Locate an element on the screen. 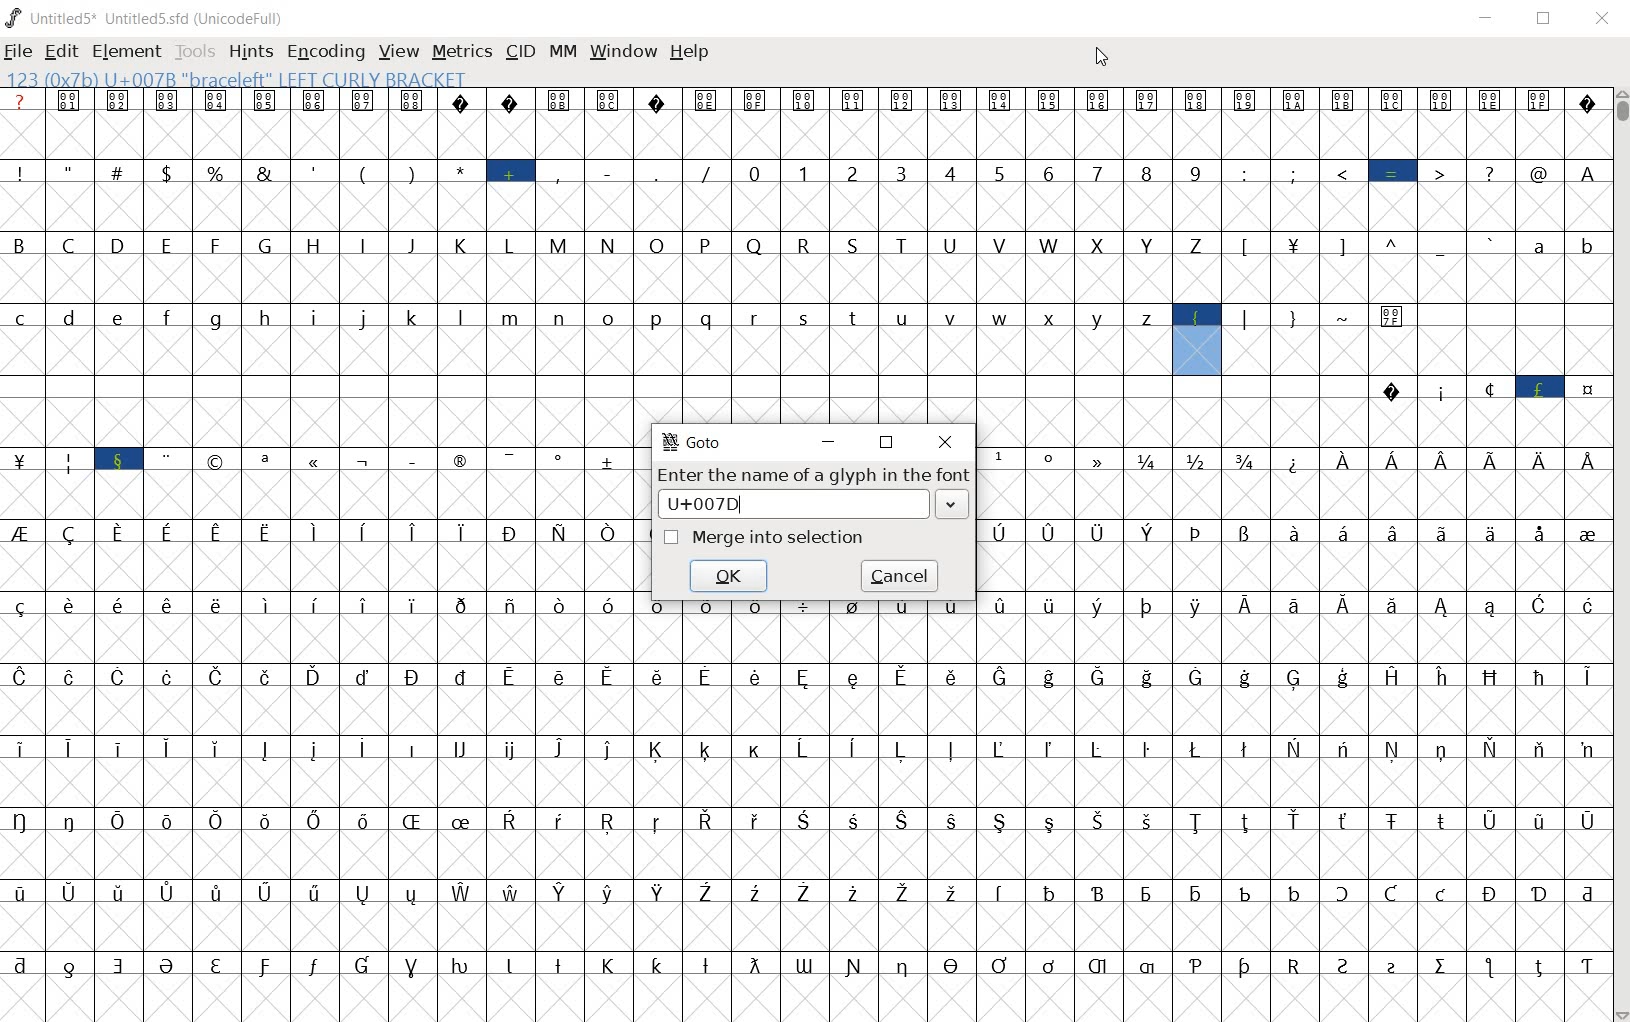 This screenshot has height=1022, width=1630. HINTS is located at coordinates (250, 53).